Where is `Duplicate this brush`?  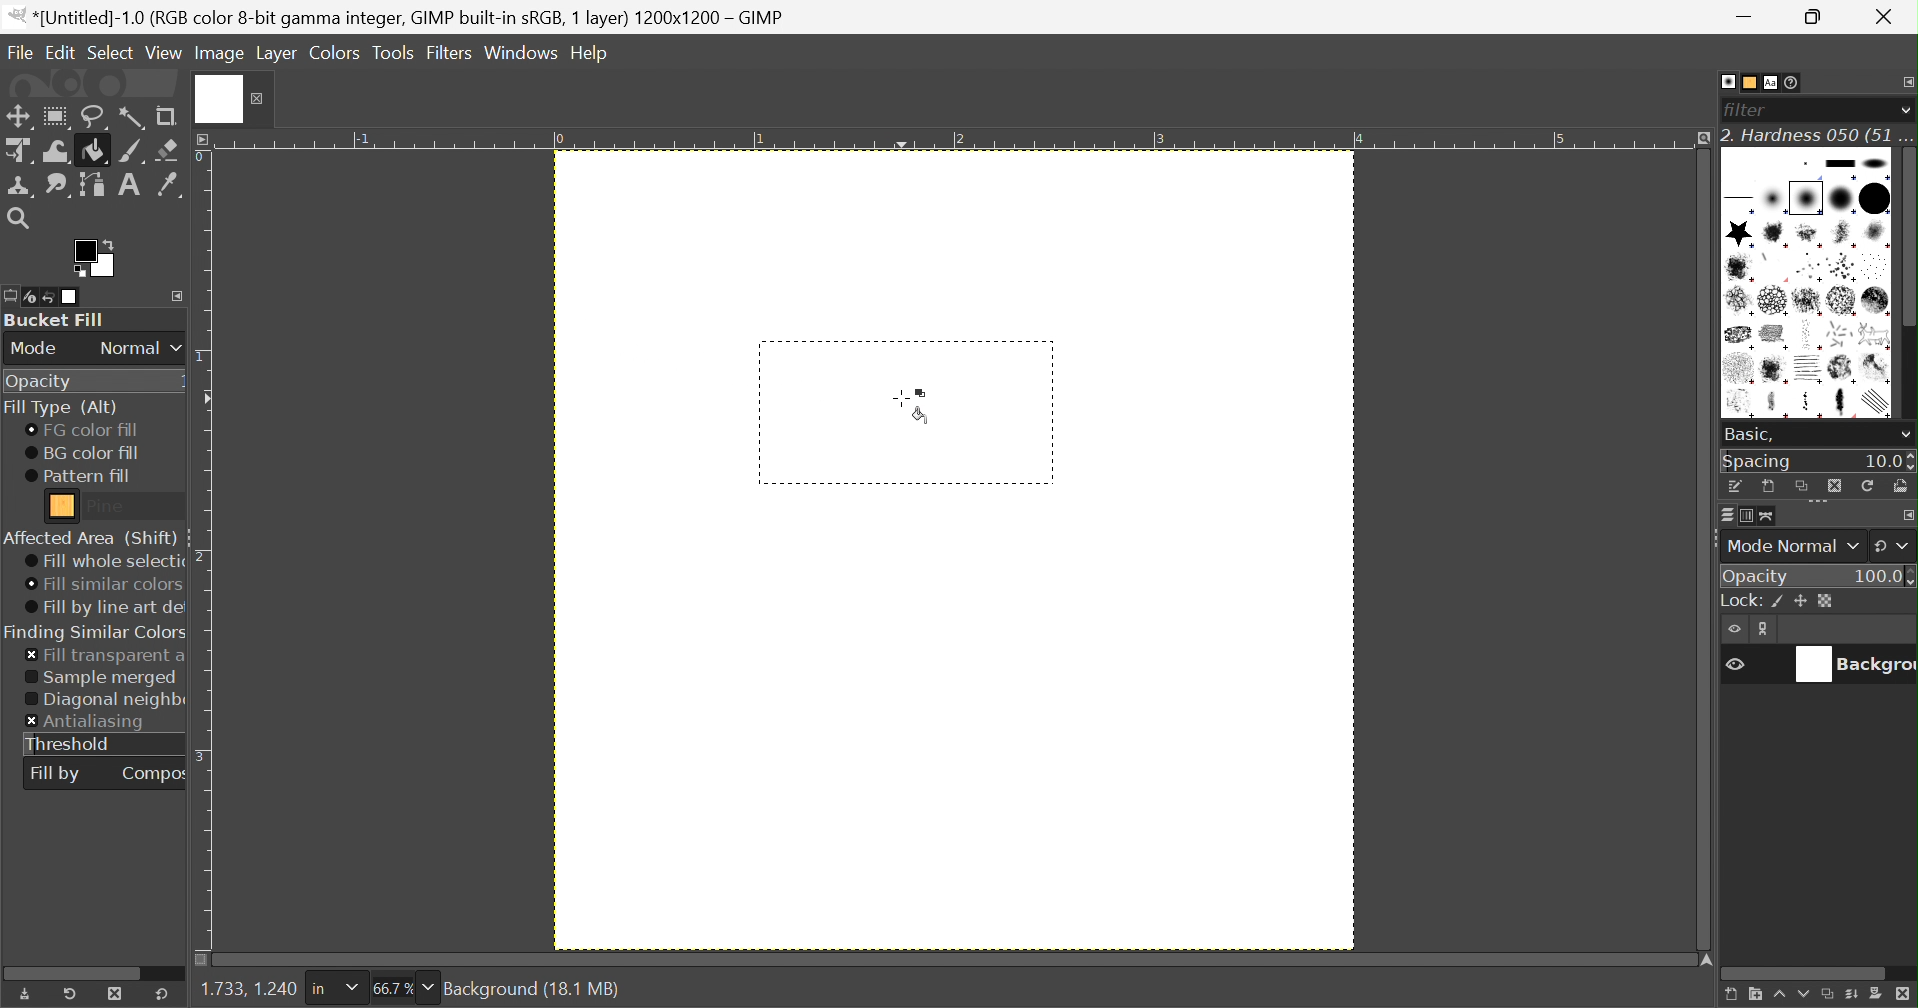
Duplicate this brush is located at coordinates (1801, 486).